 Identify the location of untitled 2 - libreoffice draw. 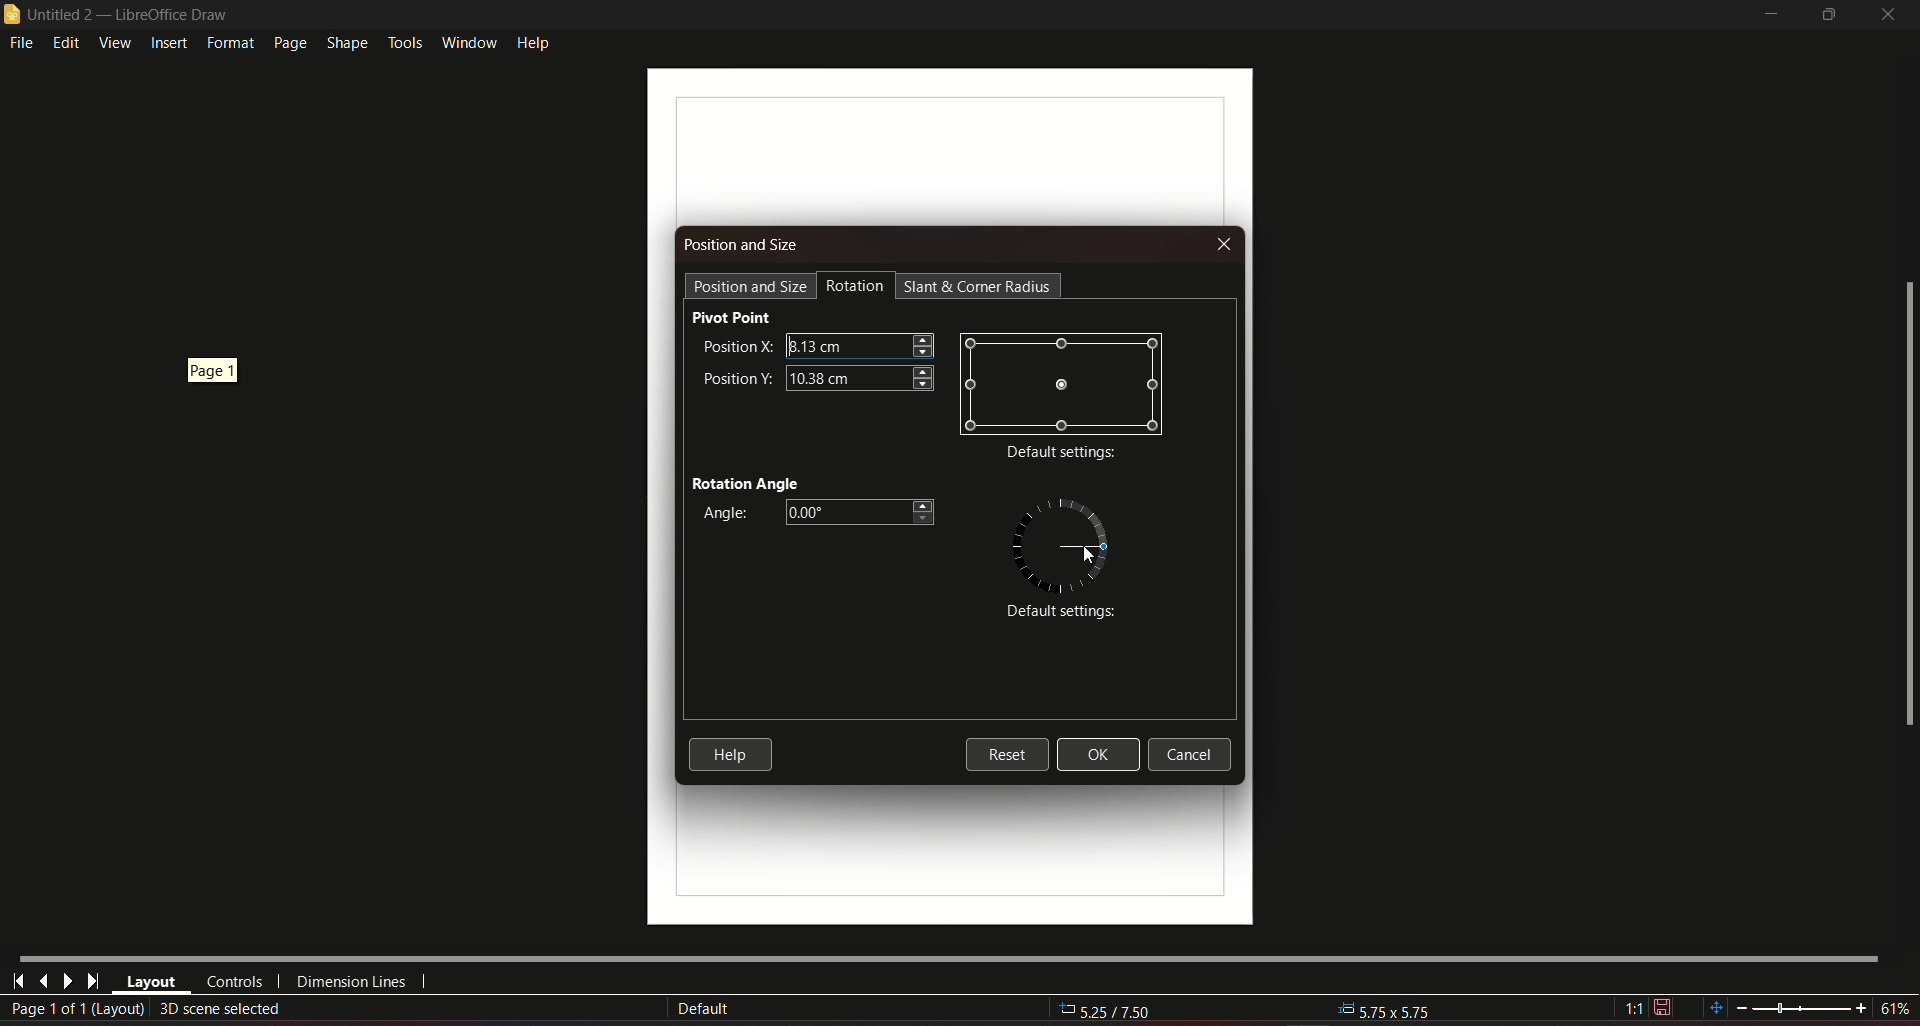
(118, 15).